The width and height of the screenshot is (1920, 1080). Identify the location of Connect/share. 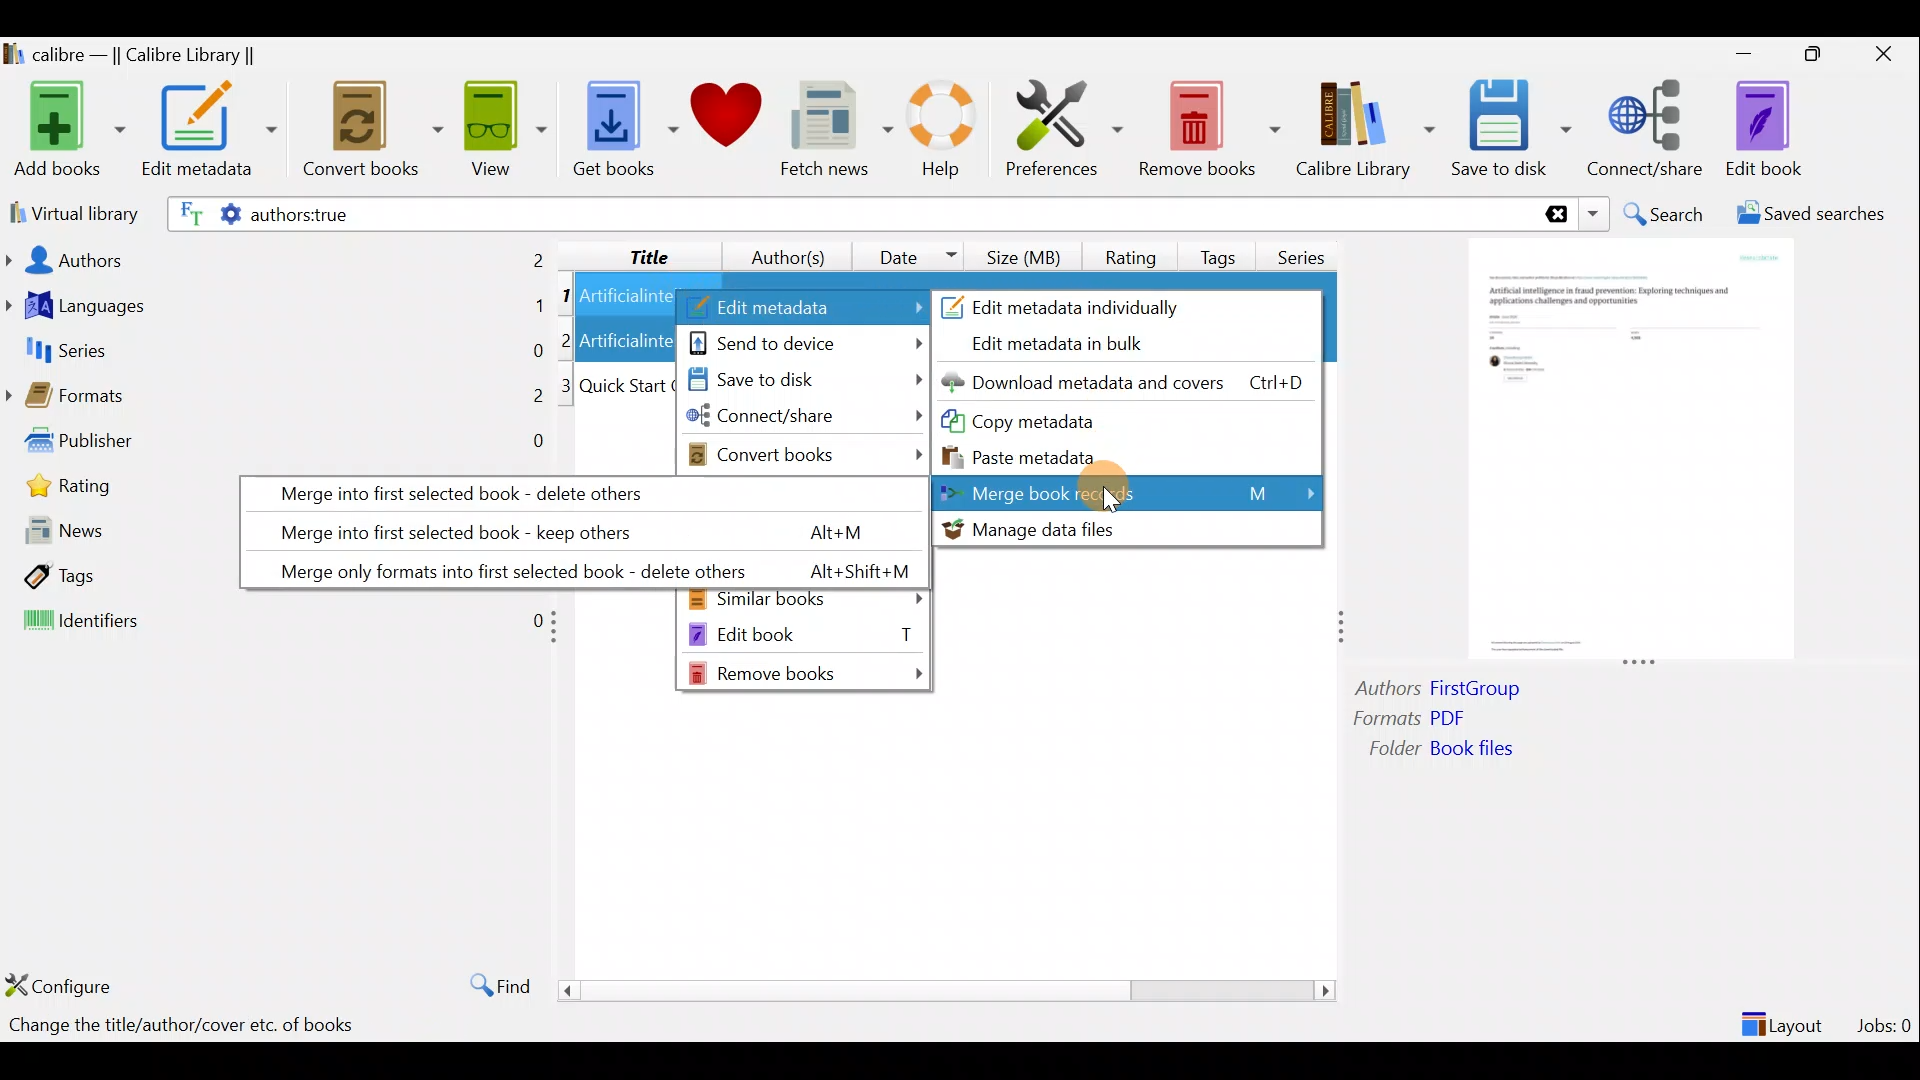
(1648, 125).